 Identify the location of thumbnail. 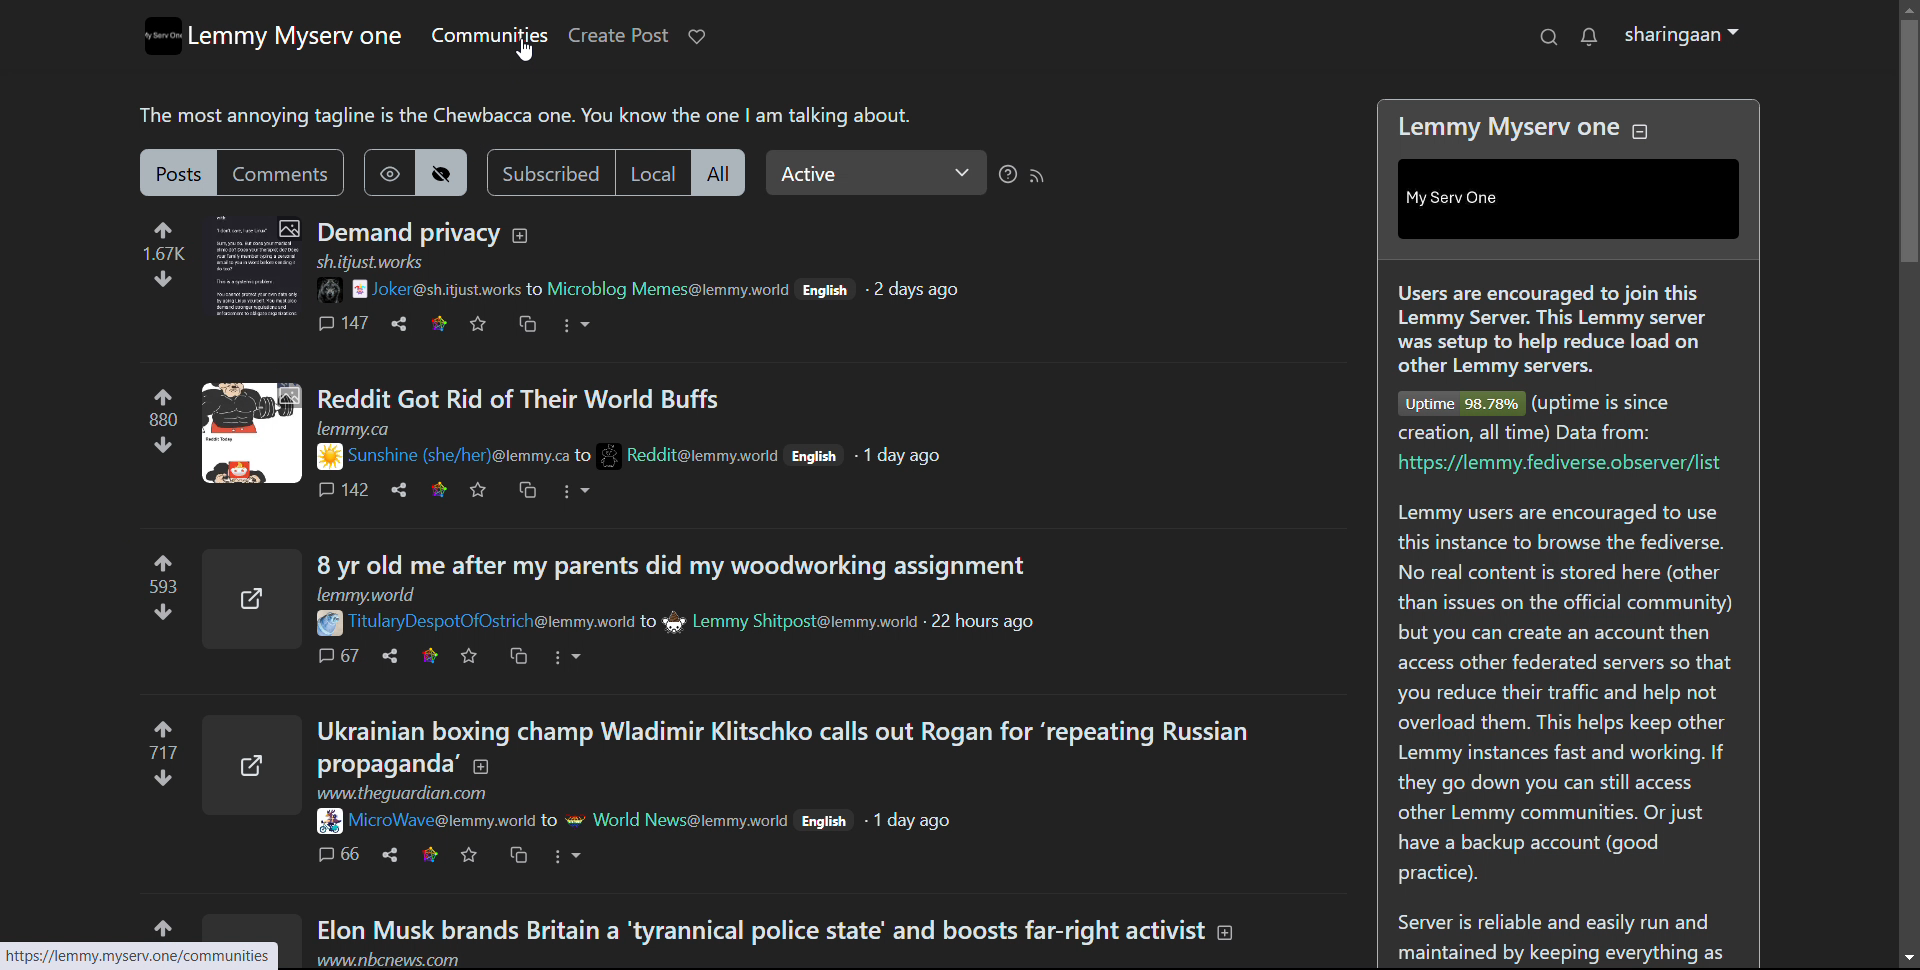
(253, 761).